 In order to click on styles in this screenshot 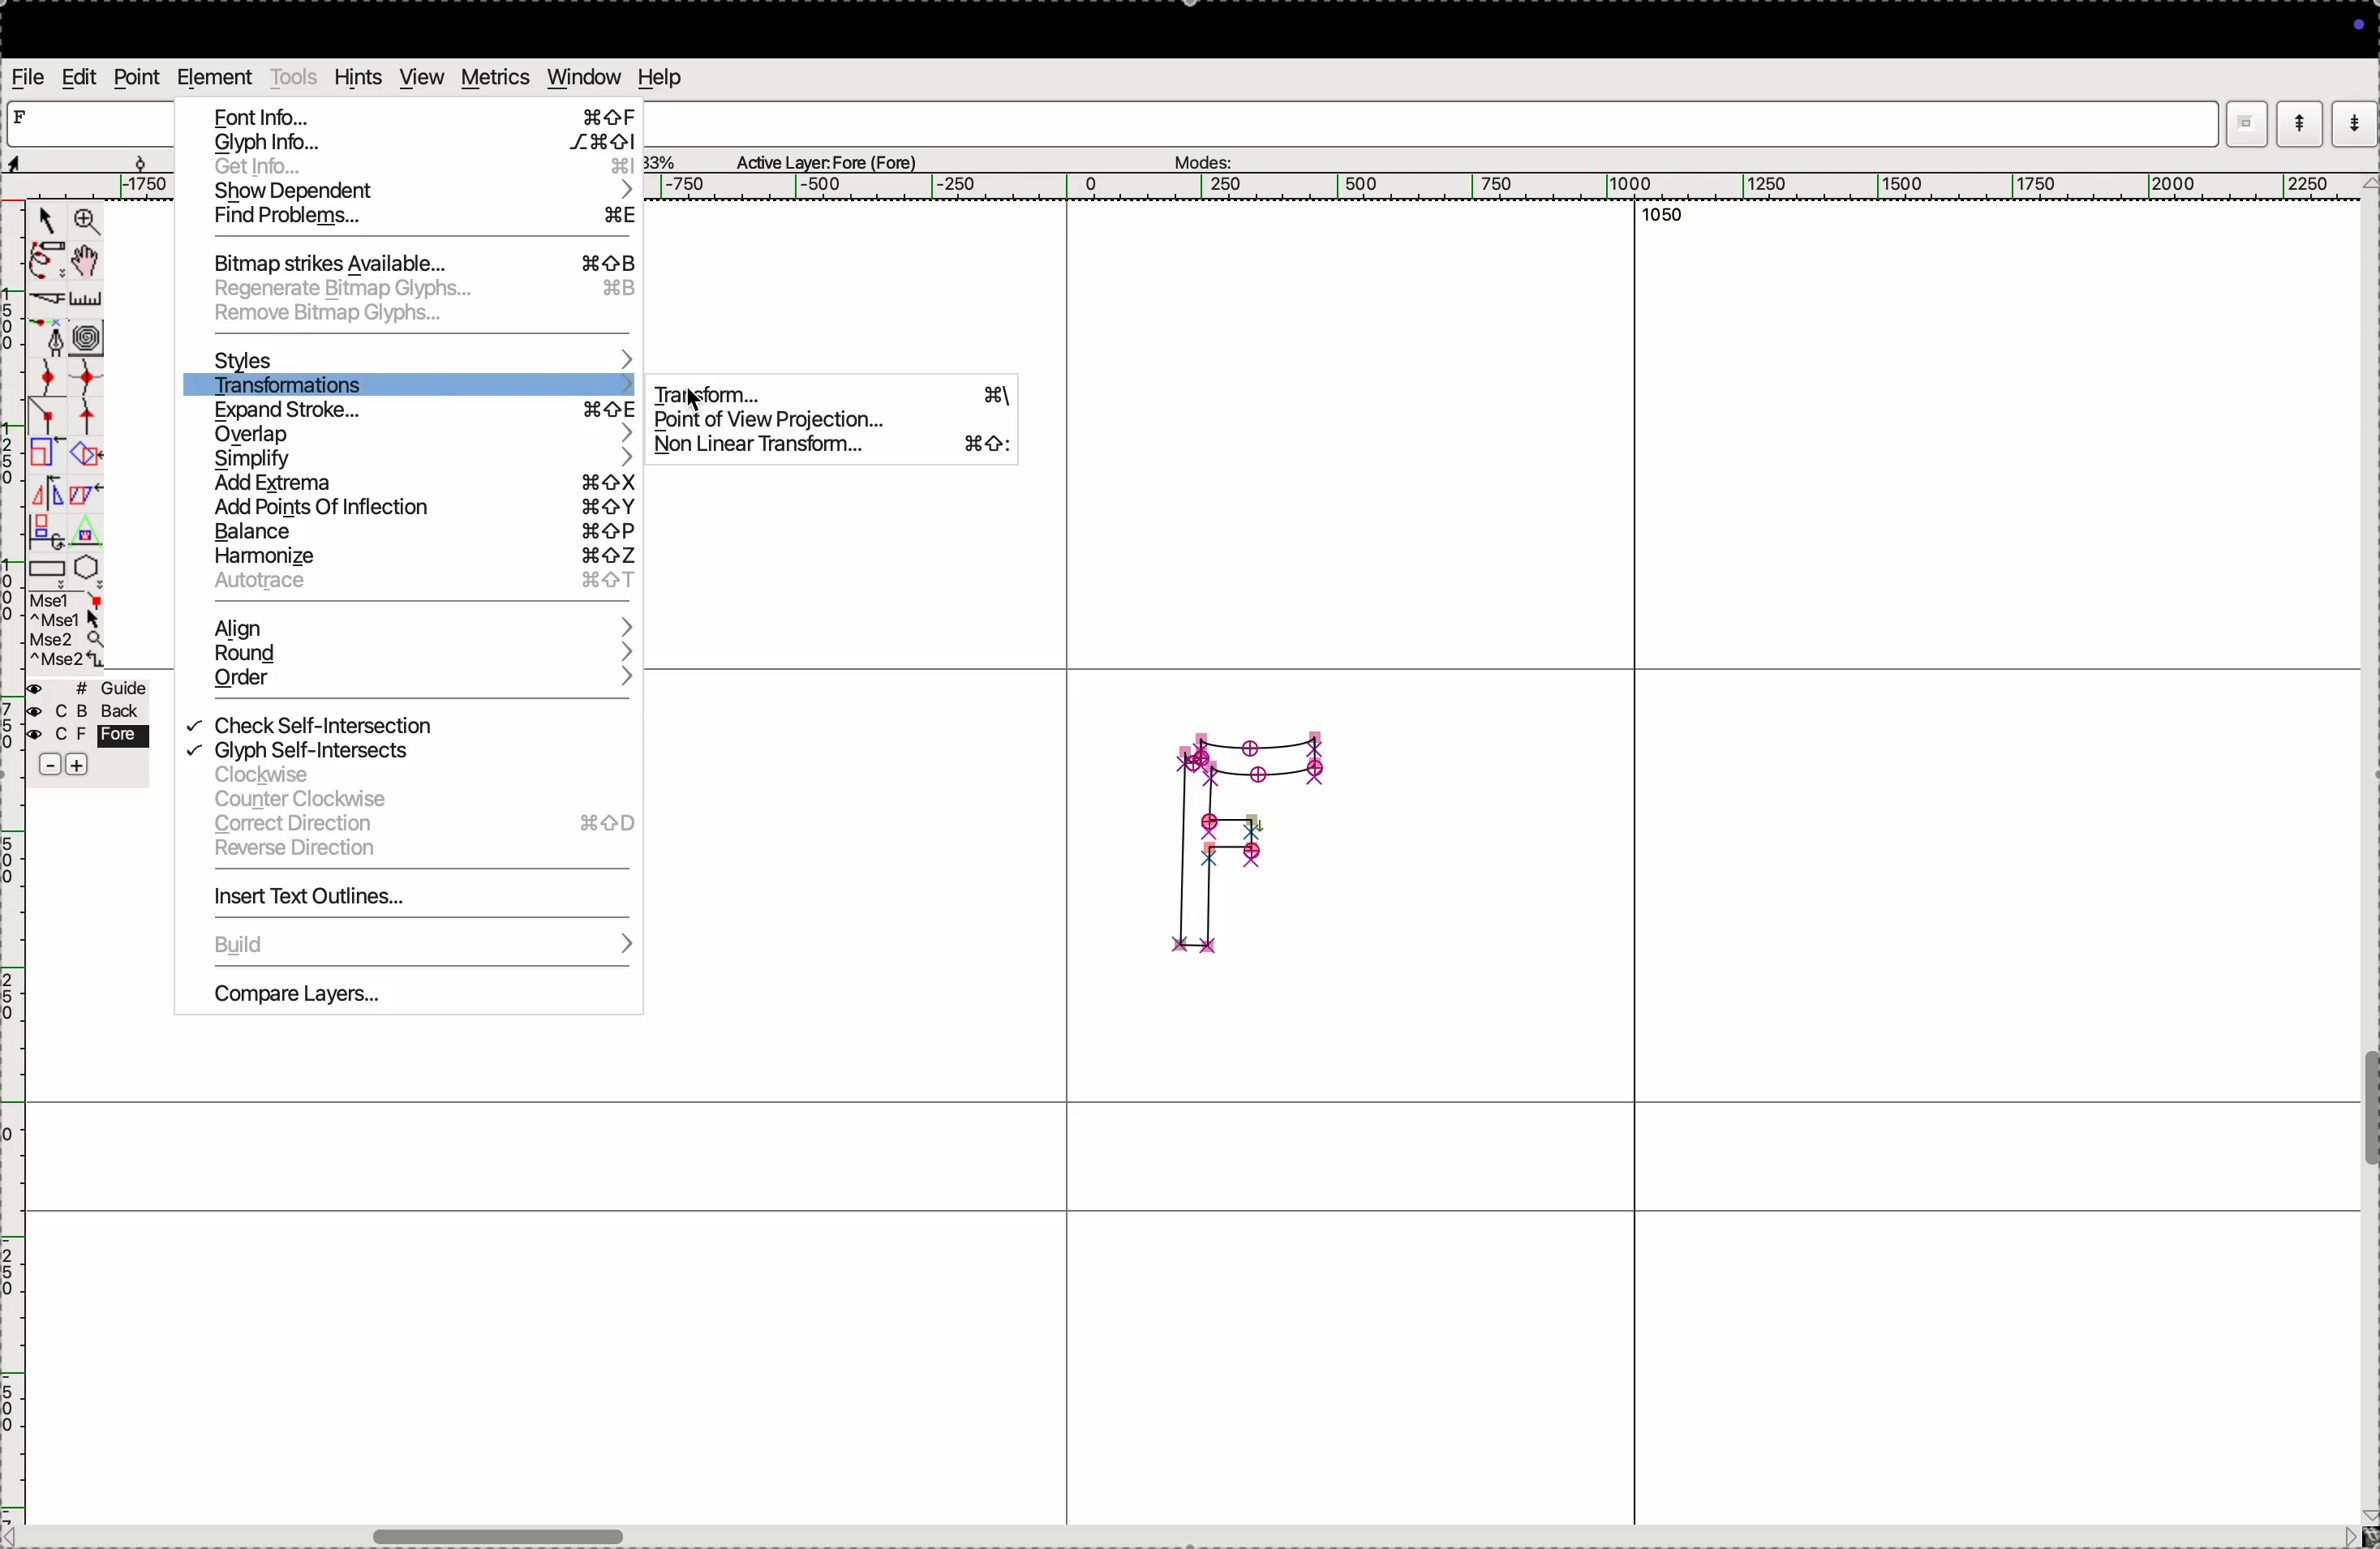, I will do `click(427, 357)`.